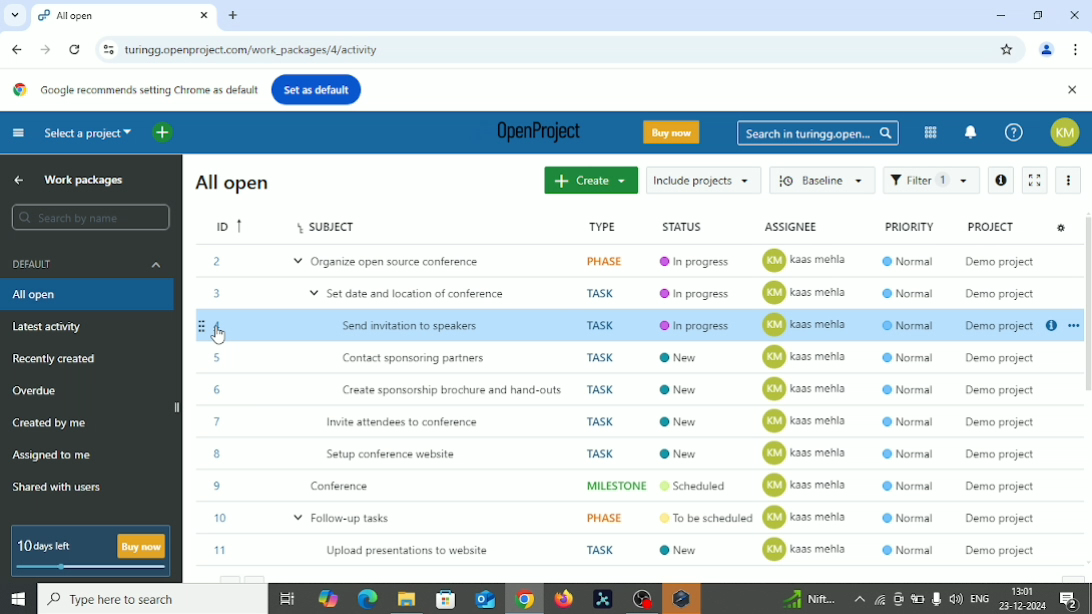 This screenshot has width=1092, height=614. I want to click on Open details view, so click(1002, 180).